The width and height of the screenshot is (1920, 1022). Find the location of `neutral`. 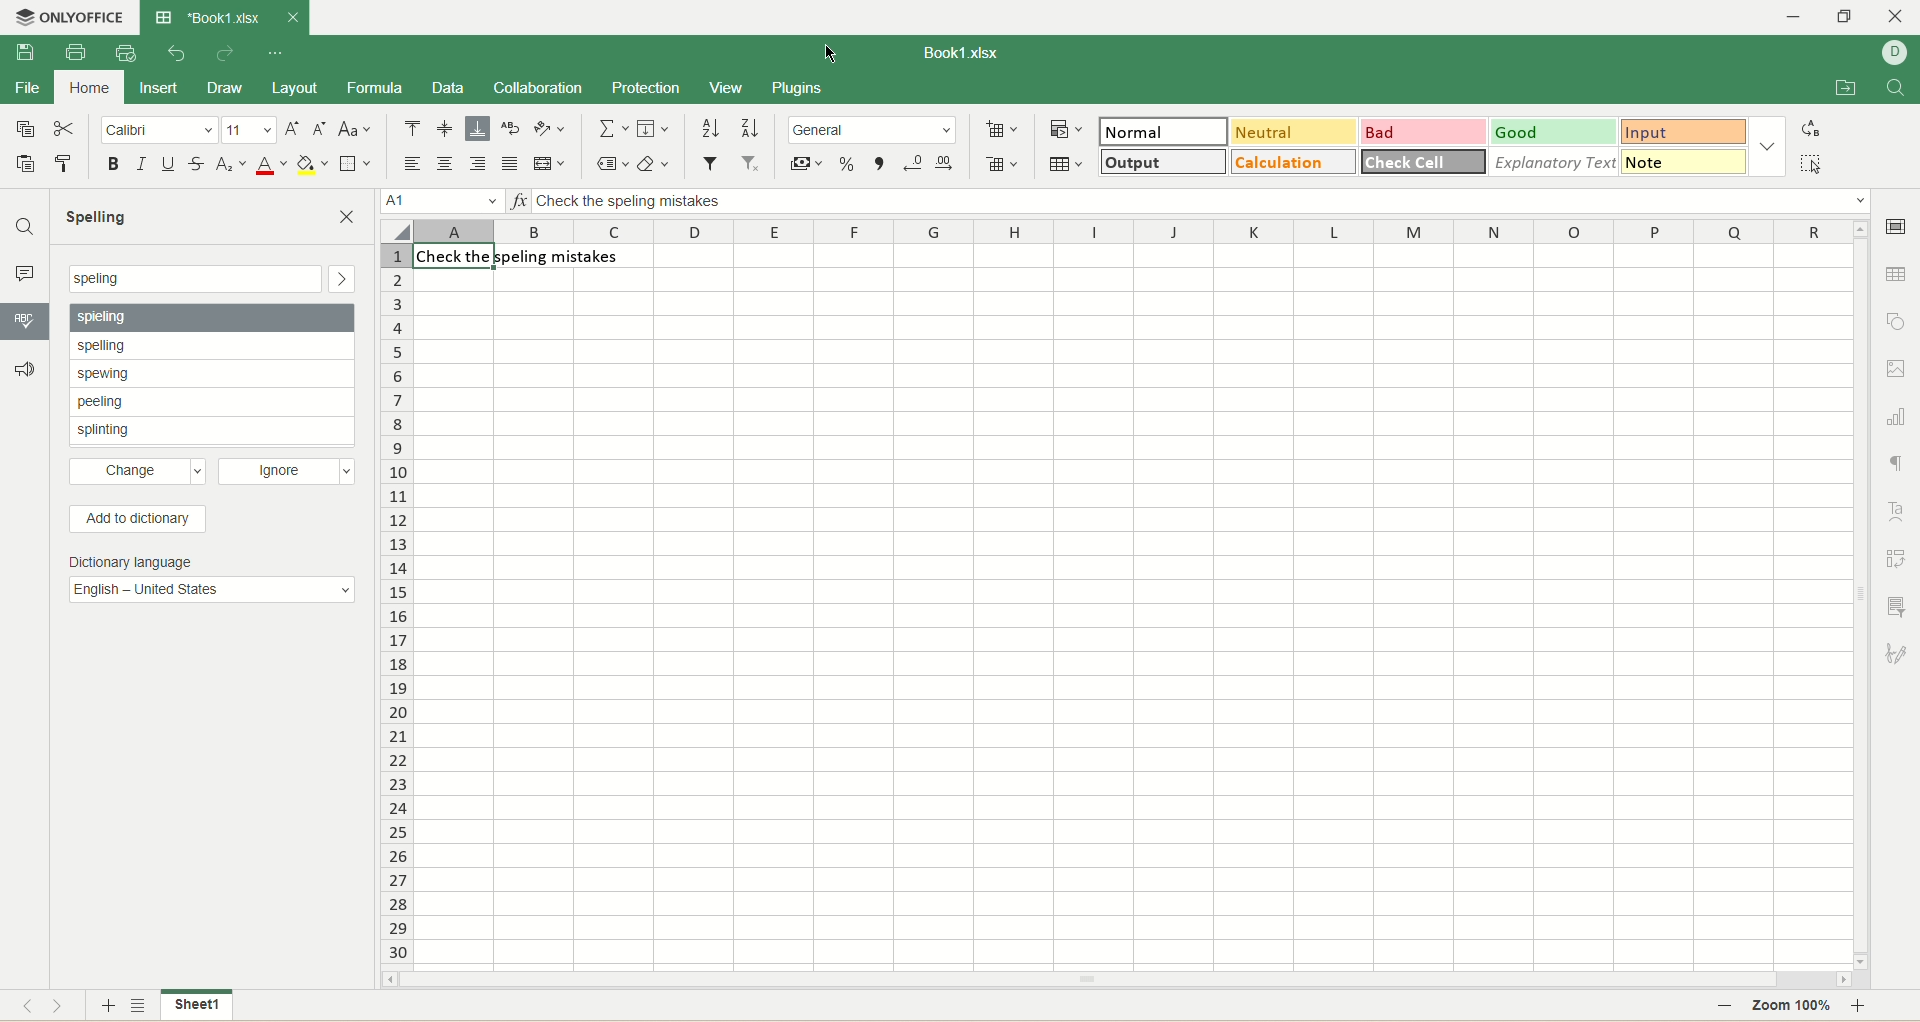

neutral is located at coordinates (1296, 133).